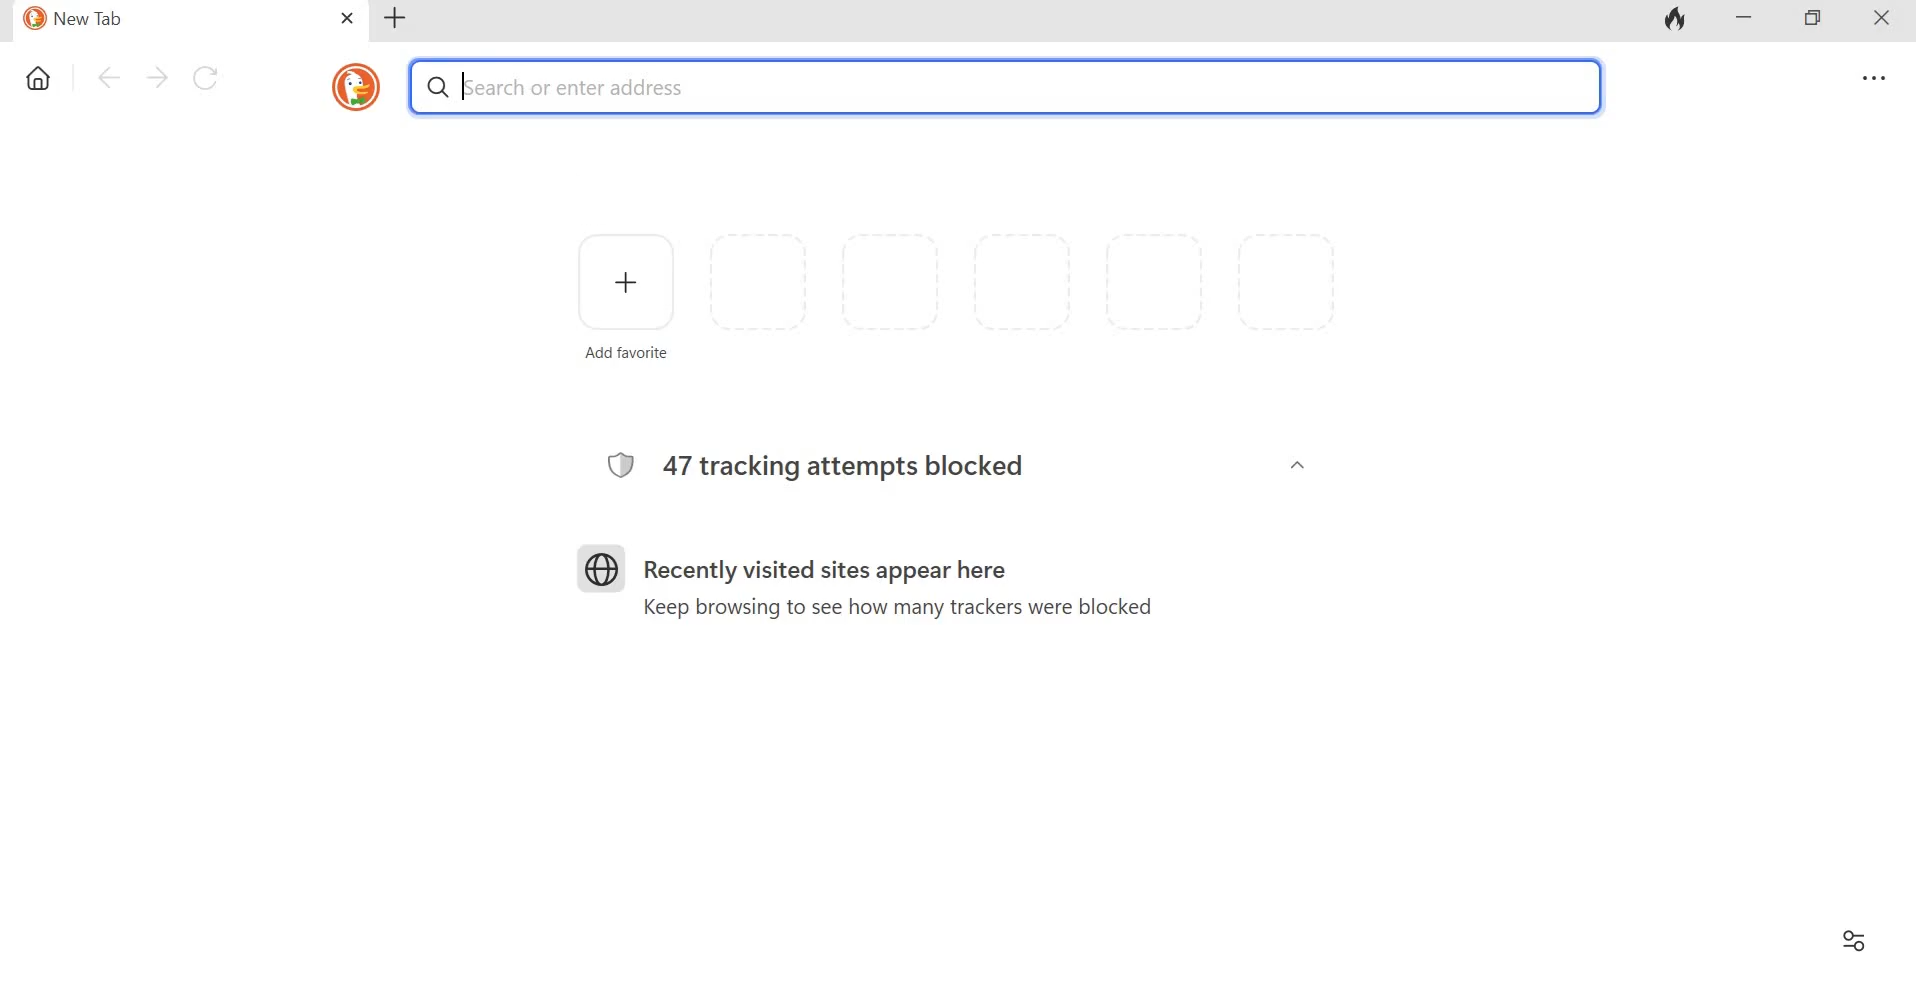 The image size is (1916, 1002). What do you see at coordinates (1746, 21) in the screenshot?
I see `Minimize` at bounding box center [1746, 21].